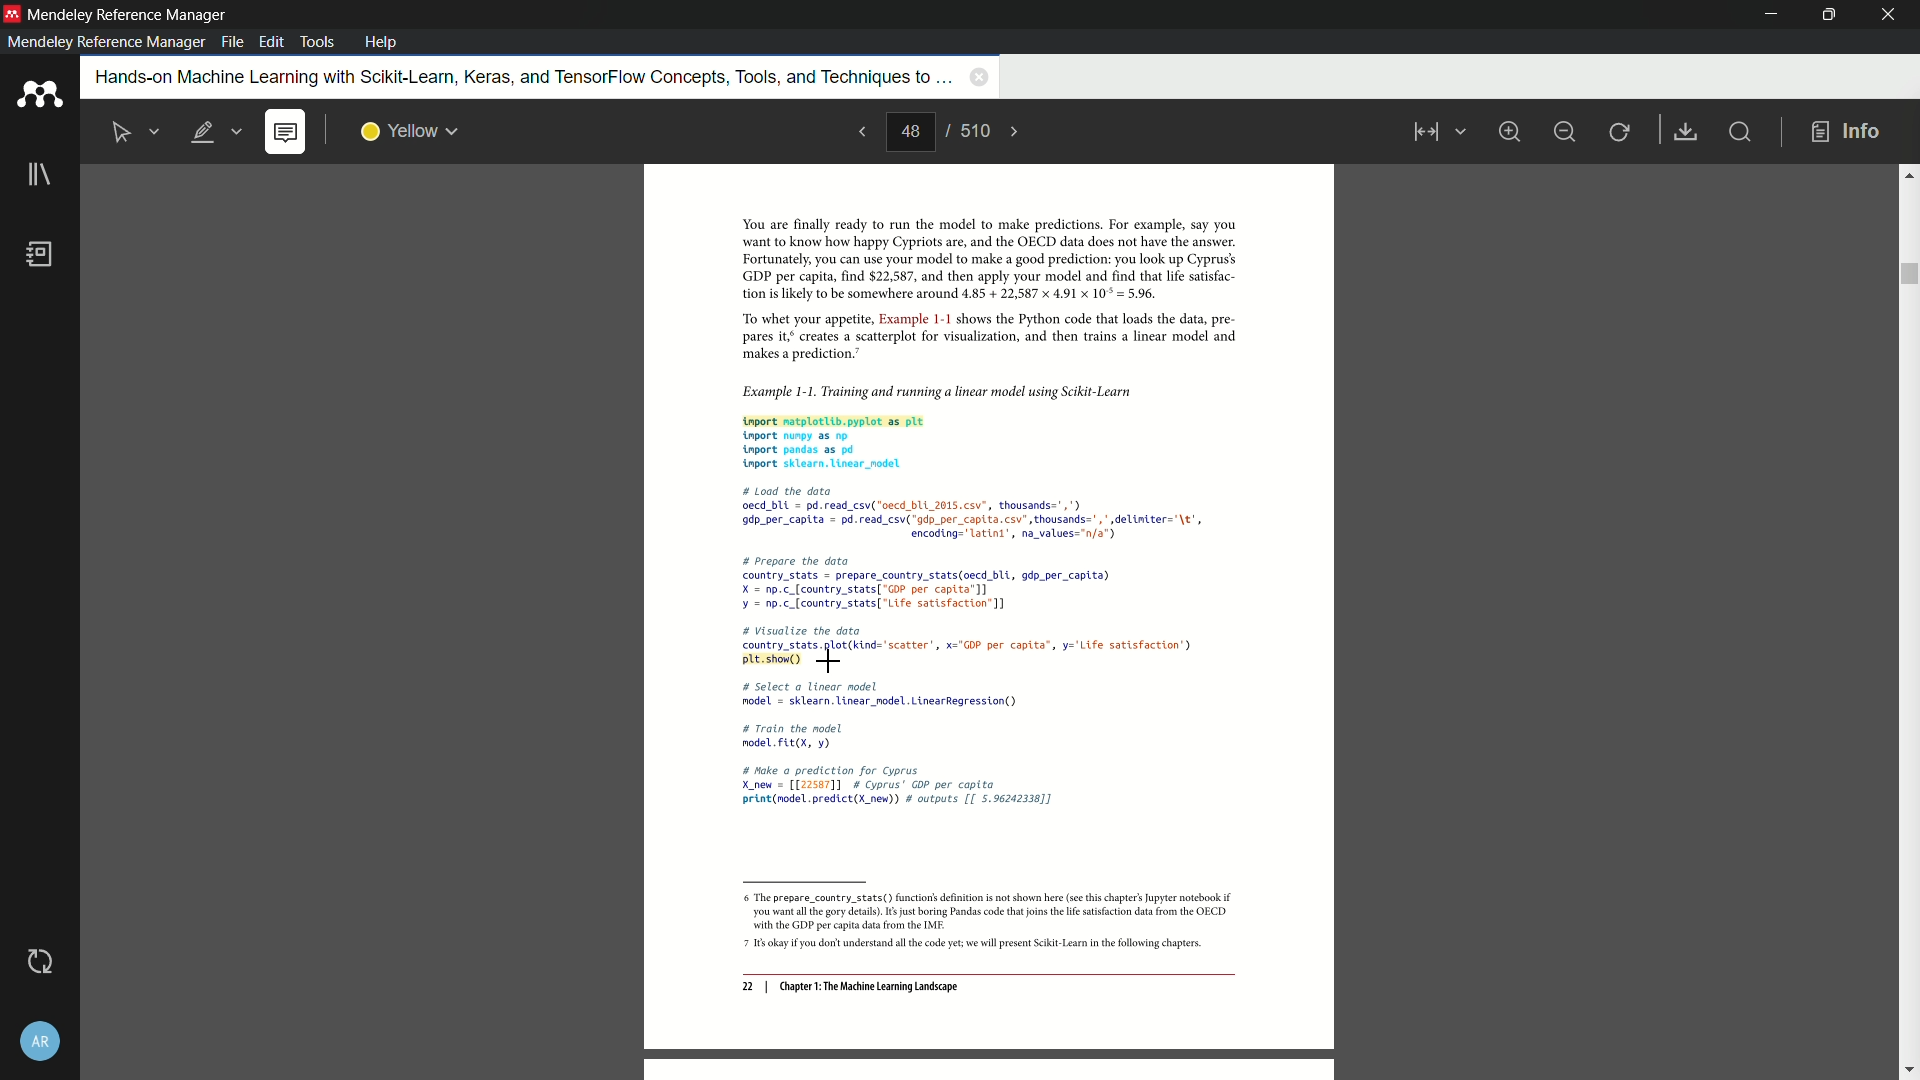 This screenshot has width=1920, height=1080. What do you see at coordinates (284, 133) in the screenshot?
I see `add note` at bounding box center [284, 133].